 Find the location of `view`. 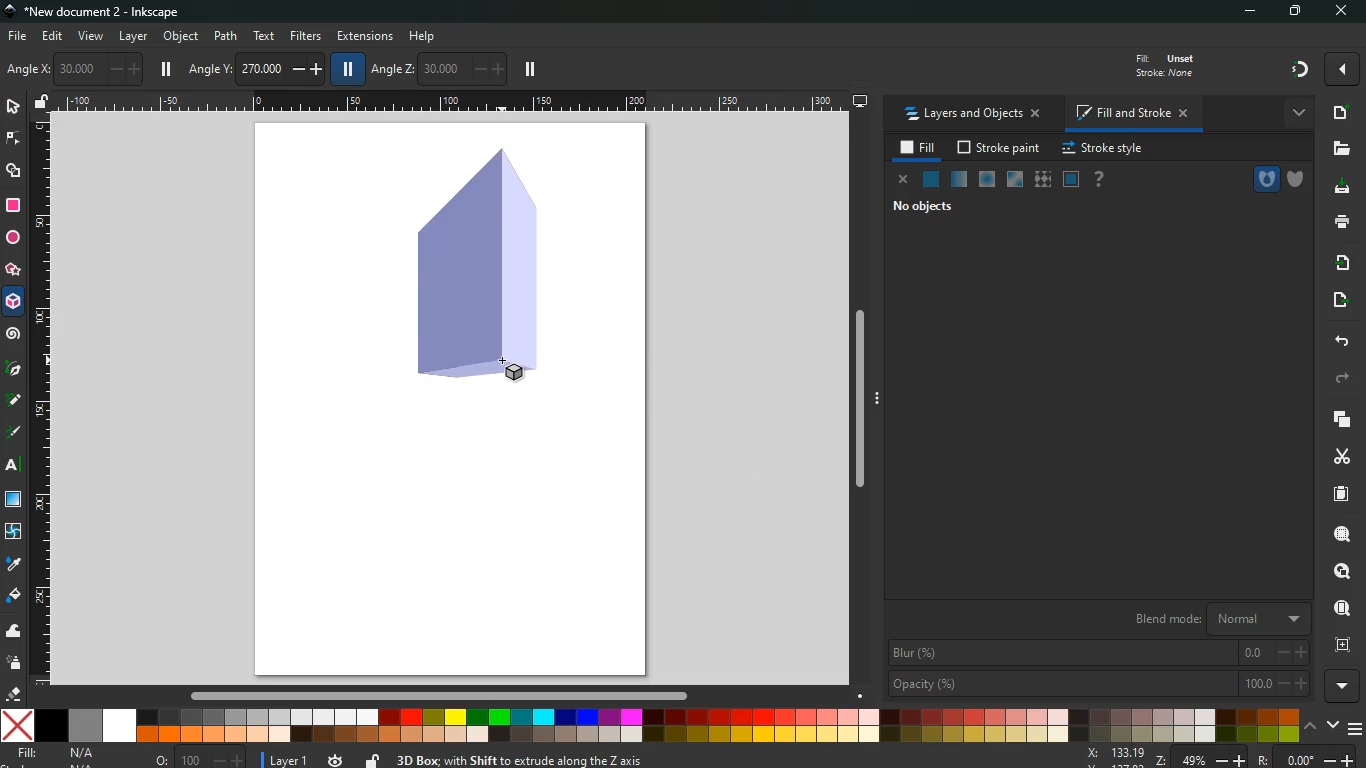

view is located at coordinates (92, 37).